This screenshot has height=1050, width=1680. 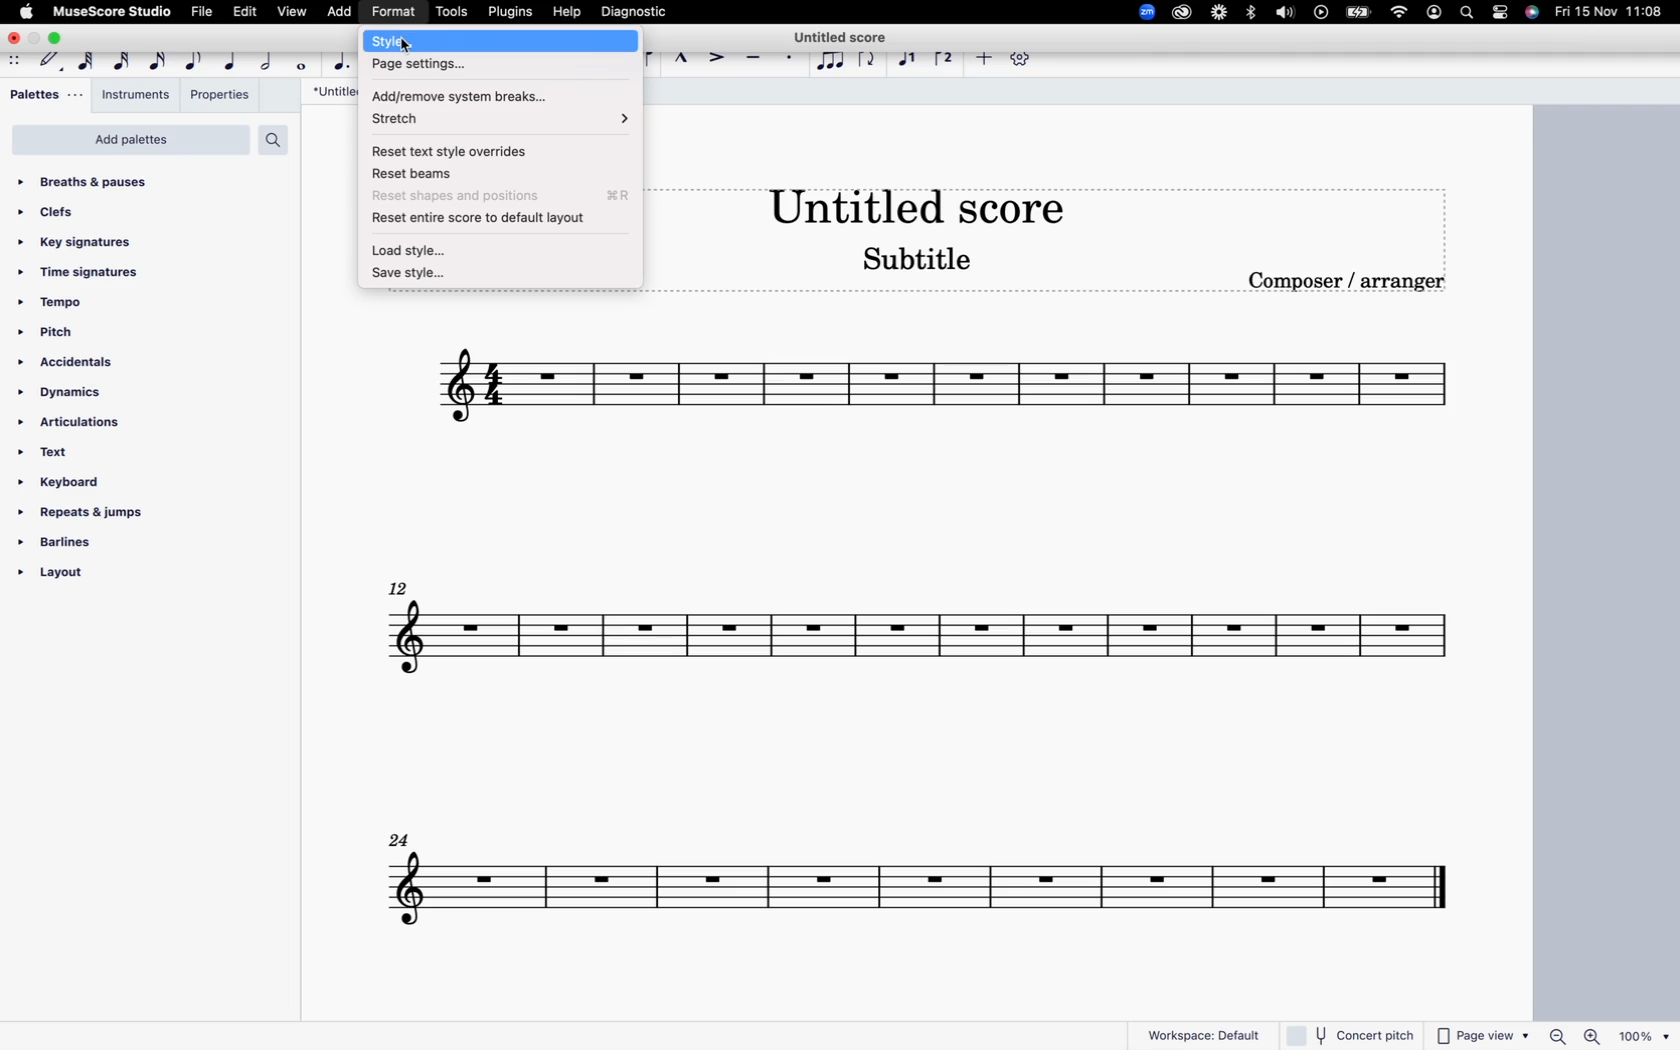 What do you see at coordinates (55, 454) in the screenshot?
I see `text` at bounding box center [55, 454].